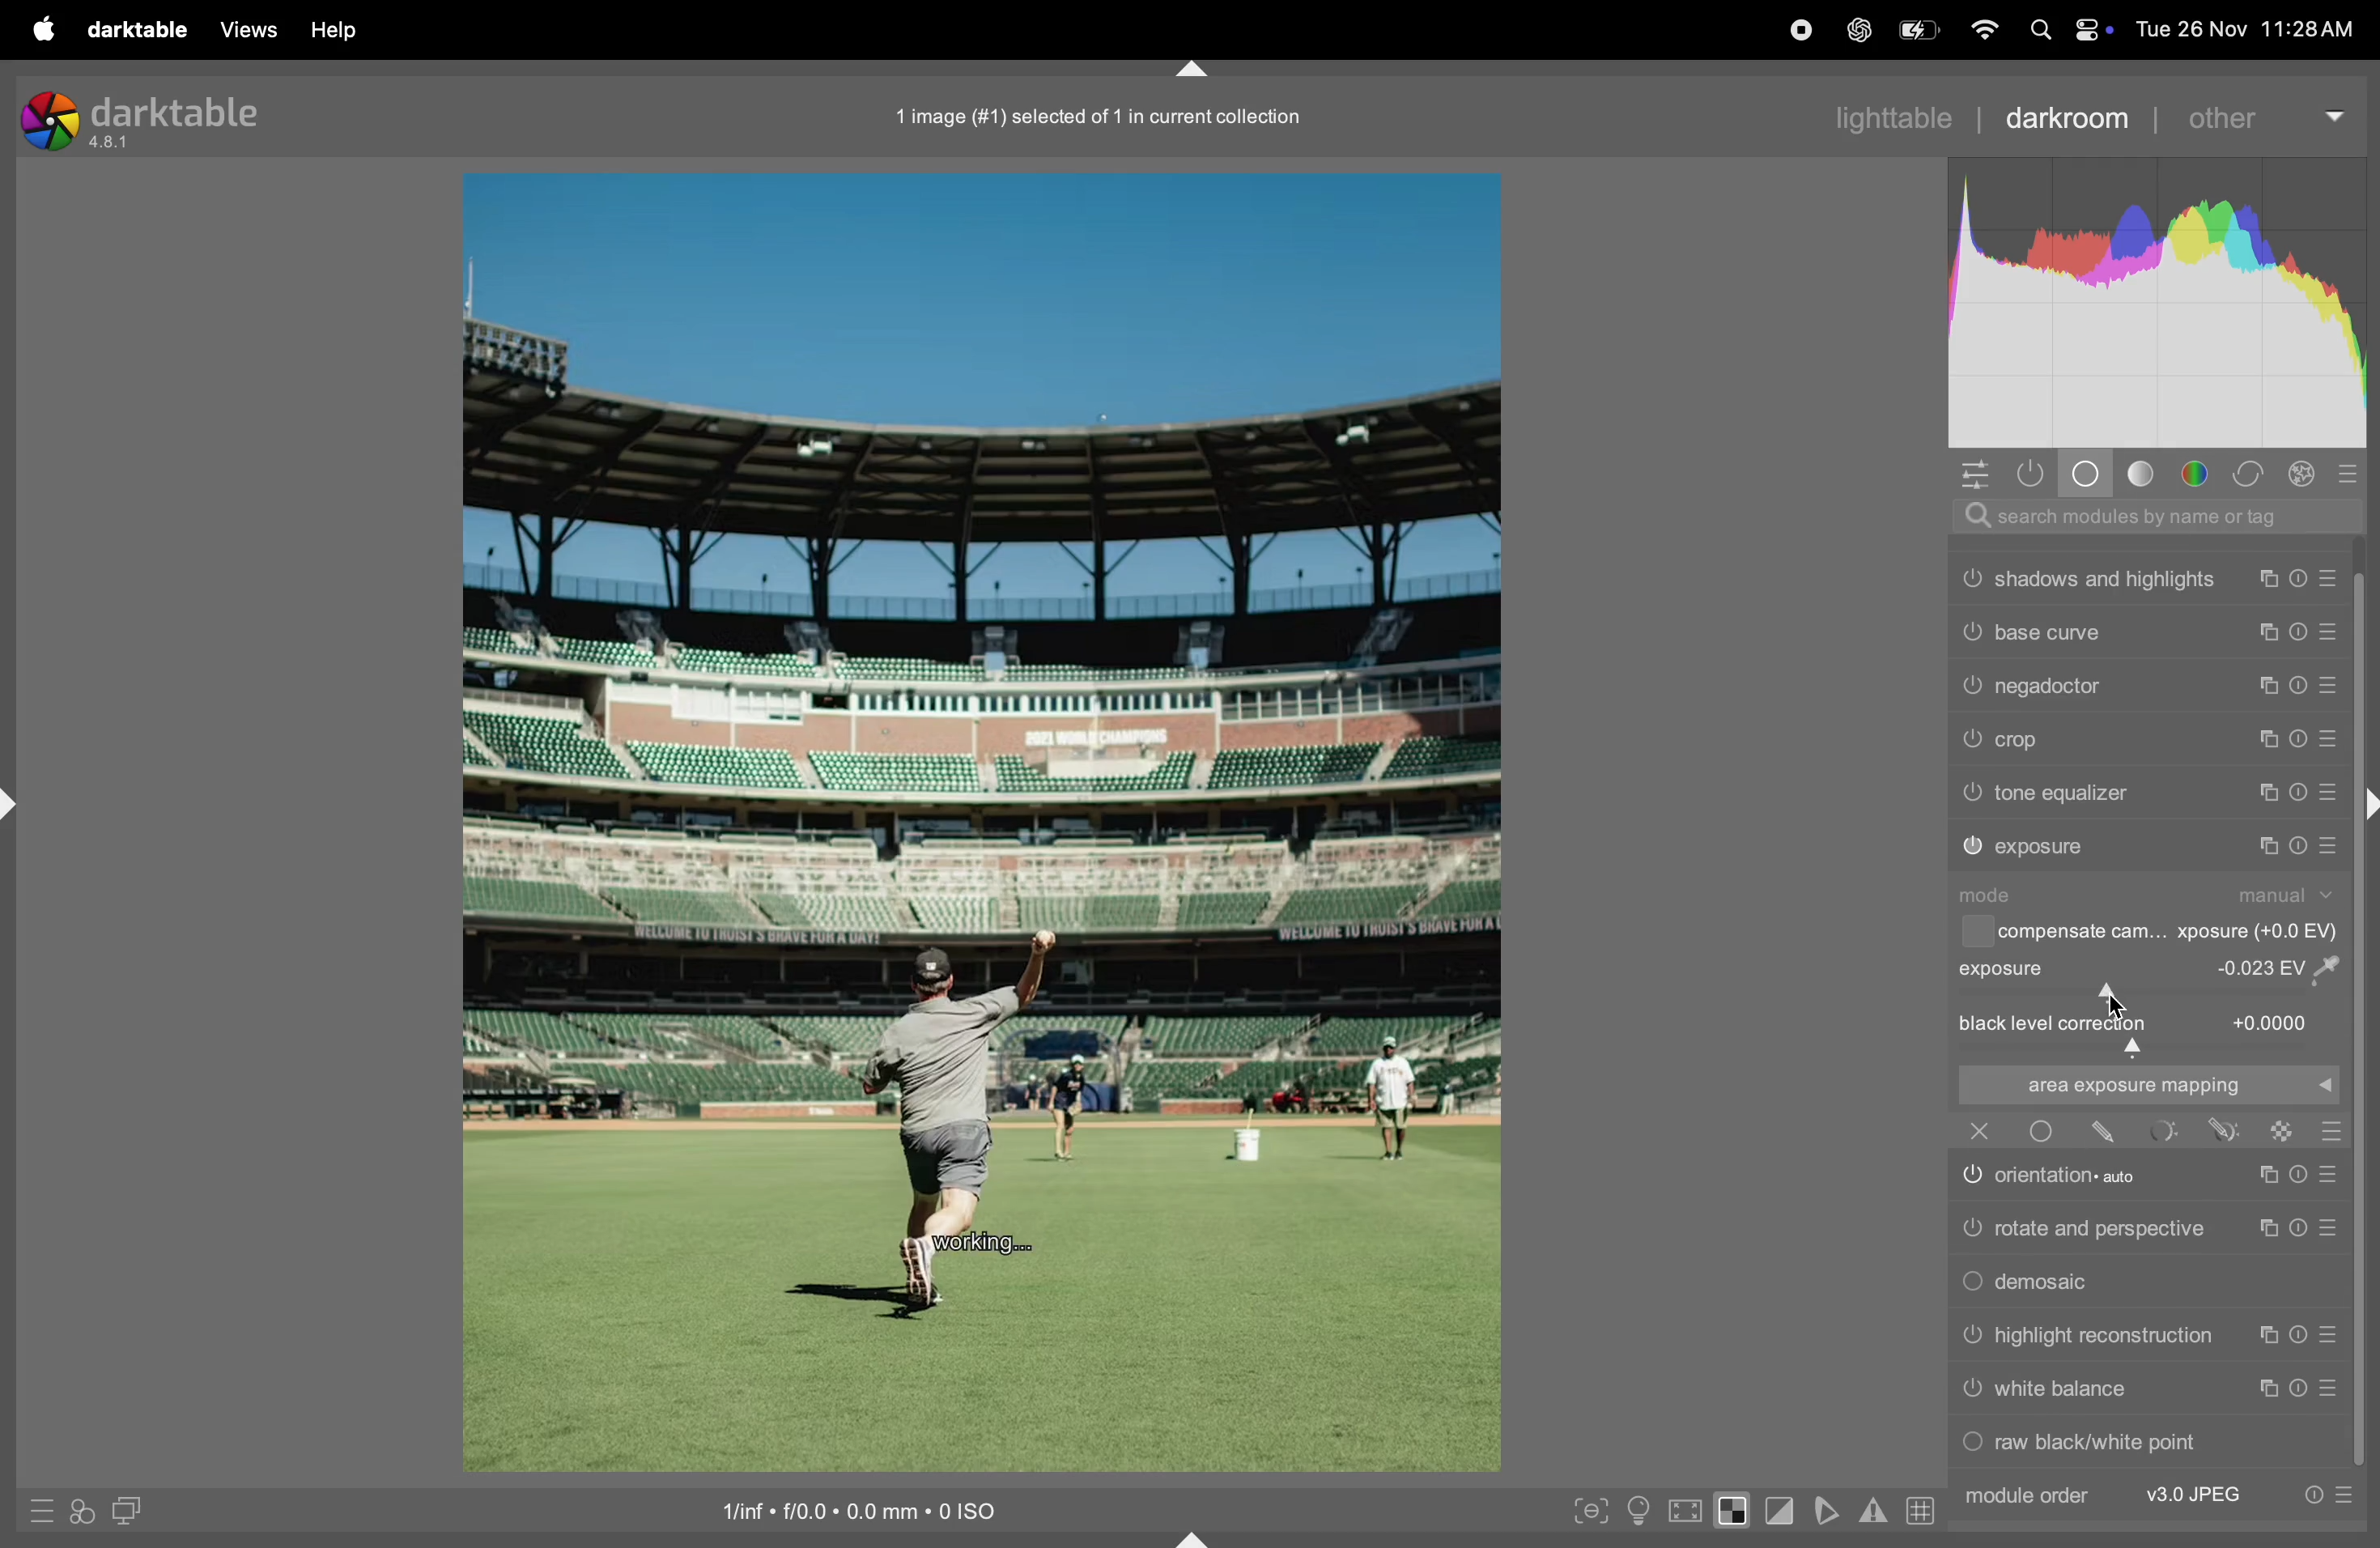 The width and height of the screenshot is (2380, 1548). What do you see at coordinates (2334, 1131) in the screenshot?
I see `Preset` at bounding box center [2334, 1131].